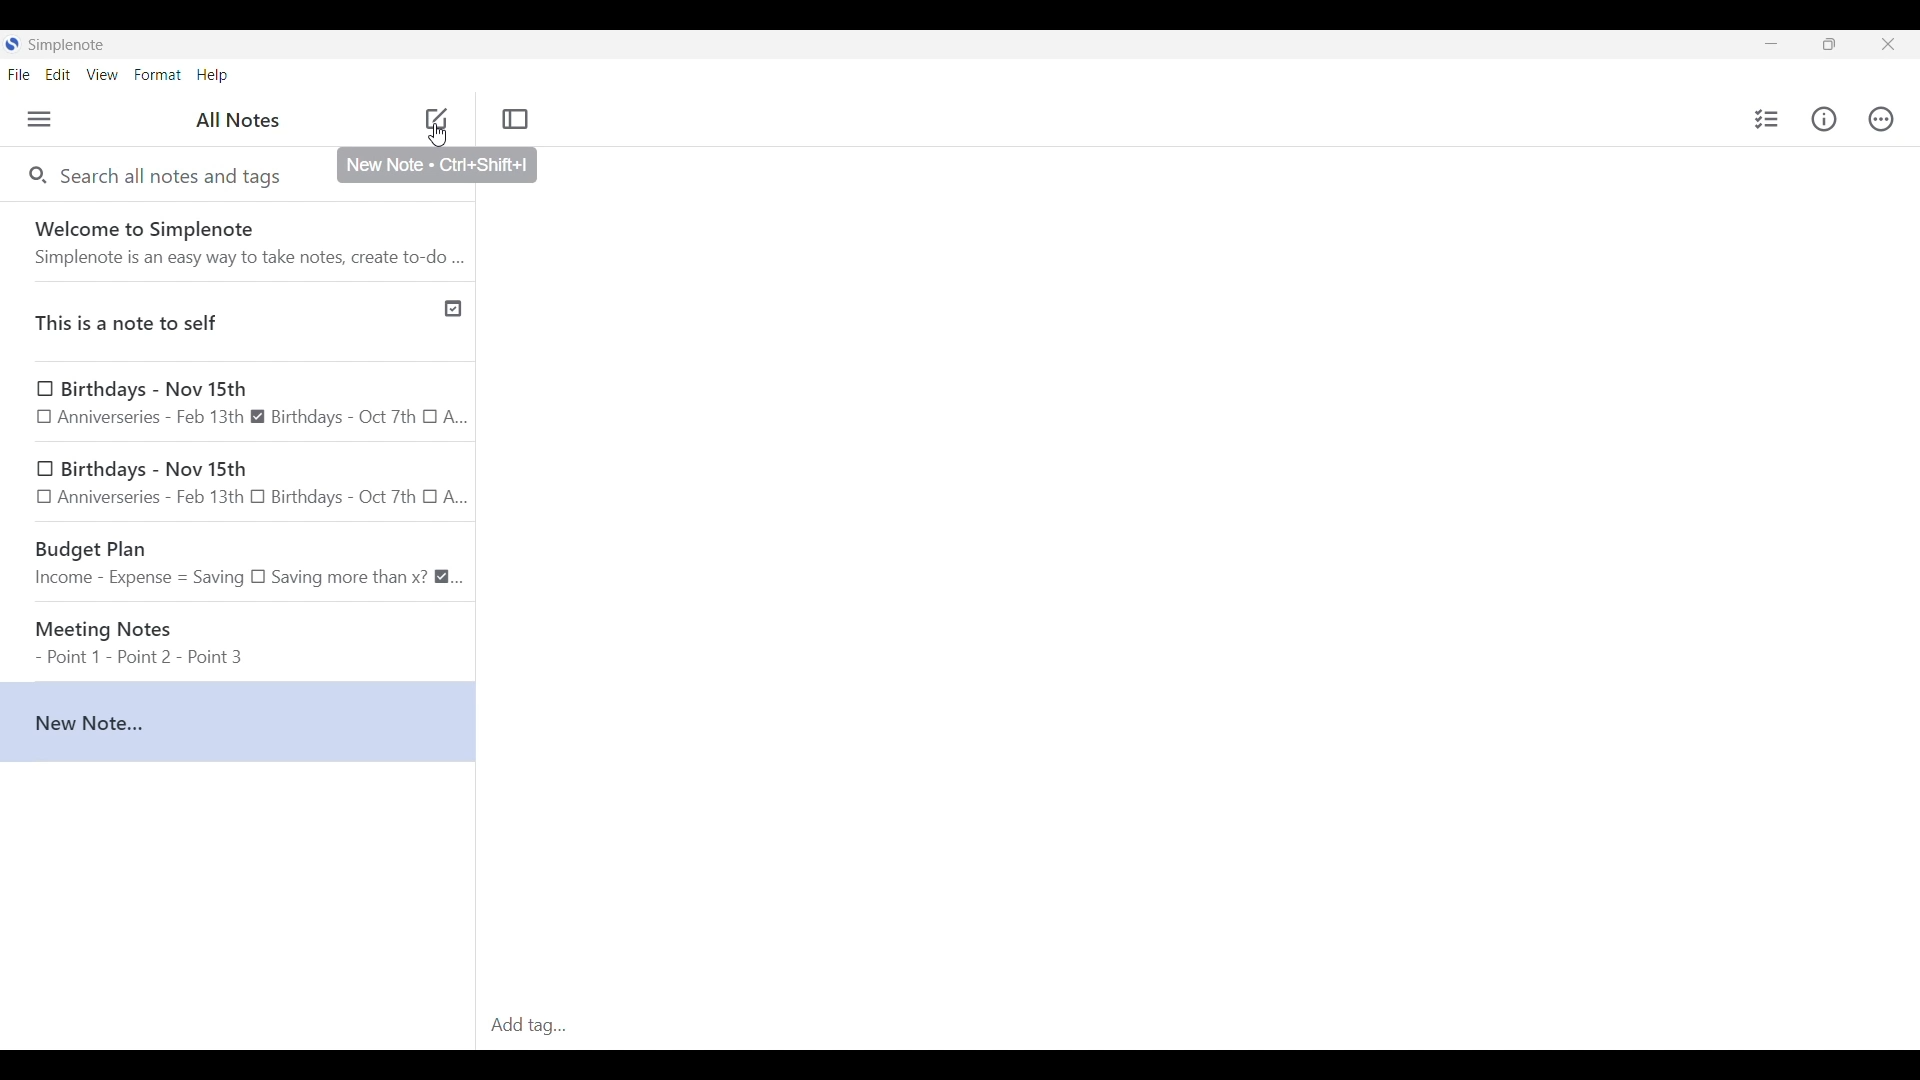 This screenshot has width=1920, height=1080. I want to click on Search all notes and tags, so click(174, 178).